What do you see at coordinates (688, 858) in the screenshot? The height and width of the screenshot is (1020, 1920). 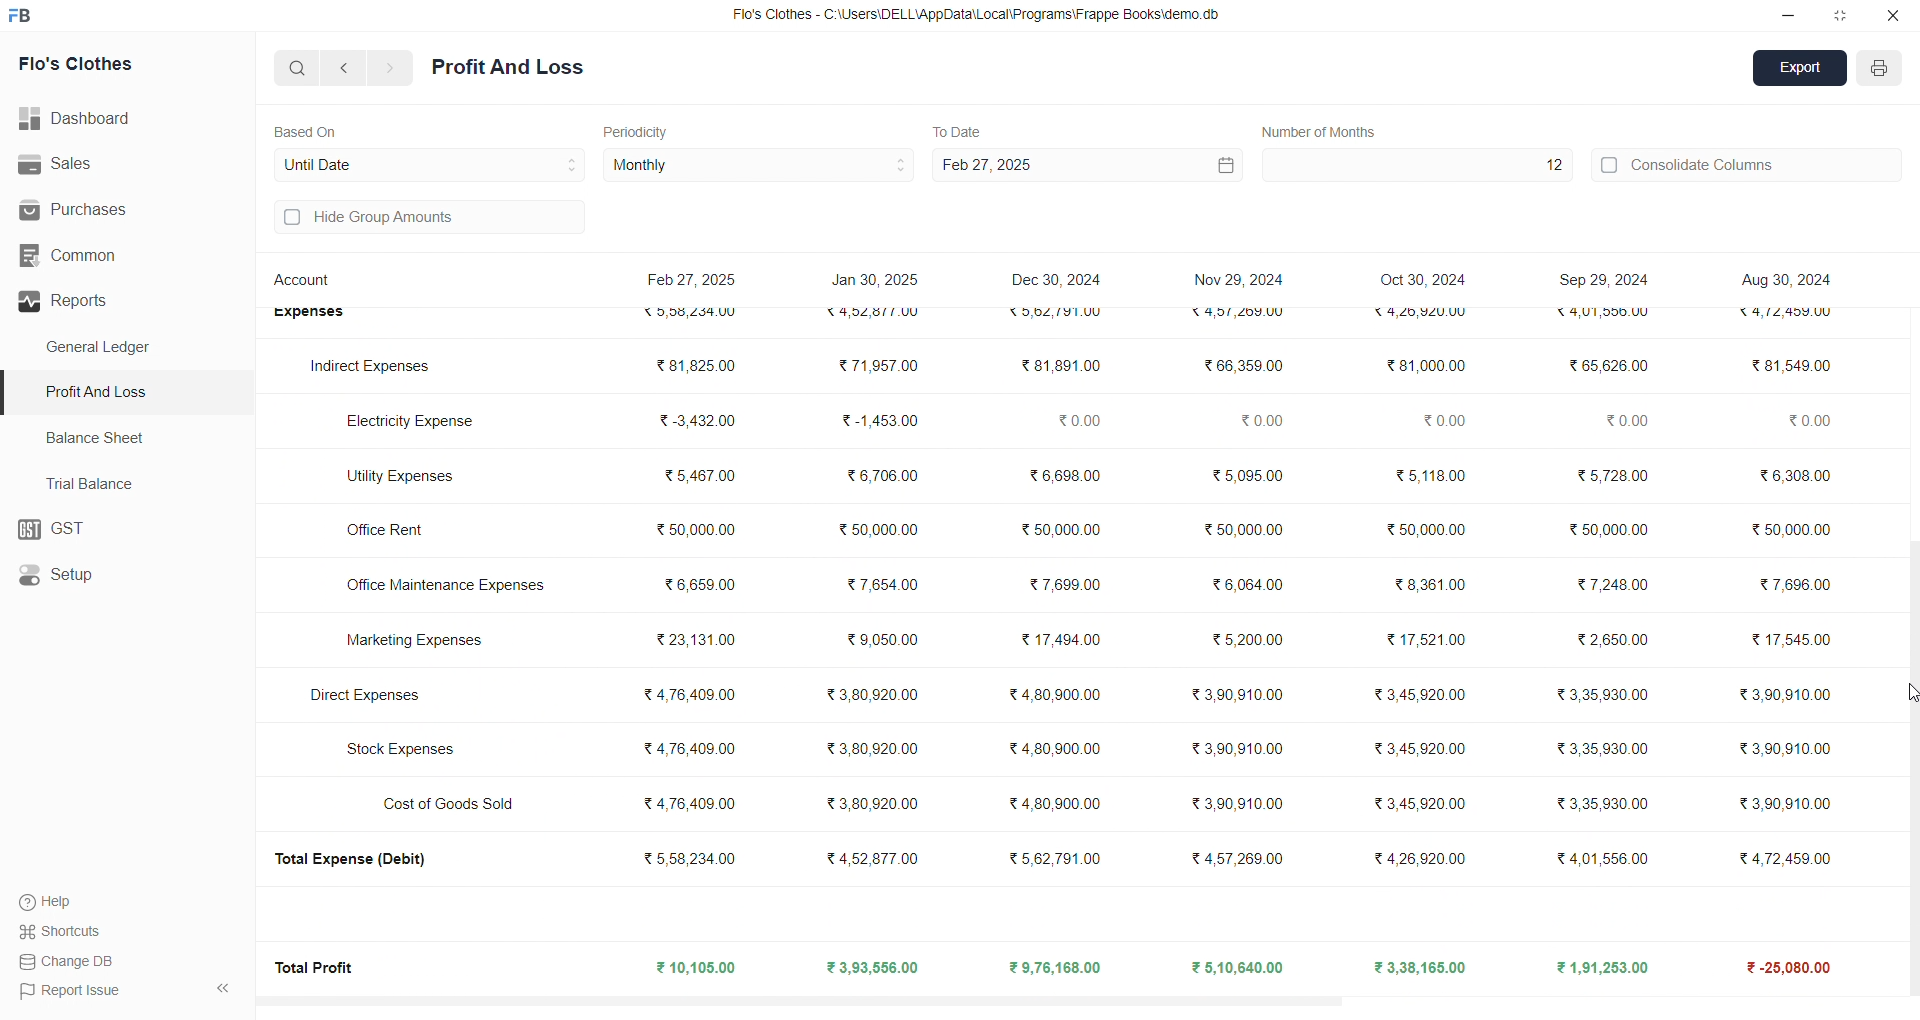 I see `₹5,58,234.00` at bounding box center [688, 858].